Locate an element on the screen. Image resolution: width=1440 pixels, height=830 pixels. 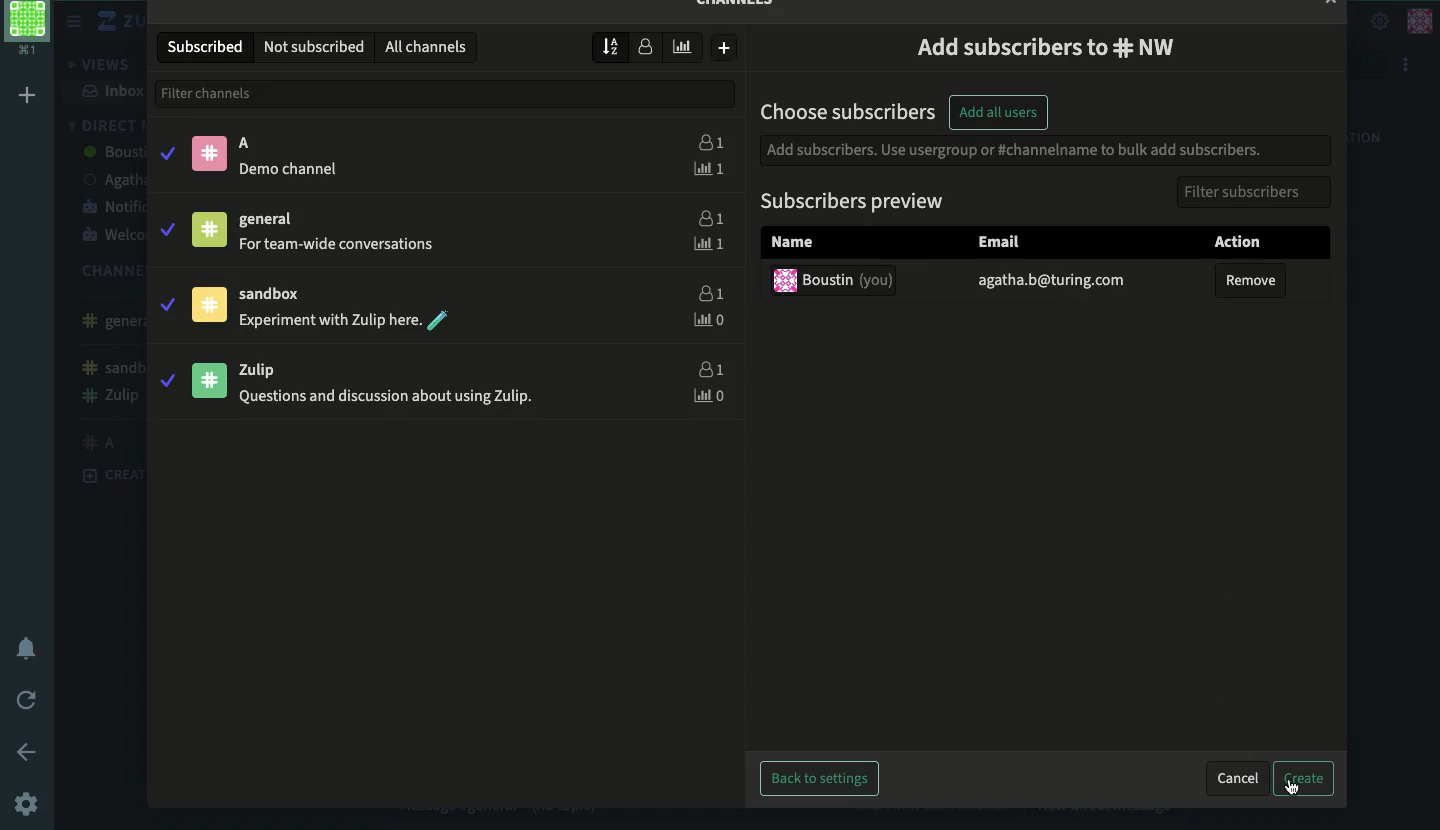
general is located at coordinates (273, 222).